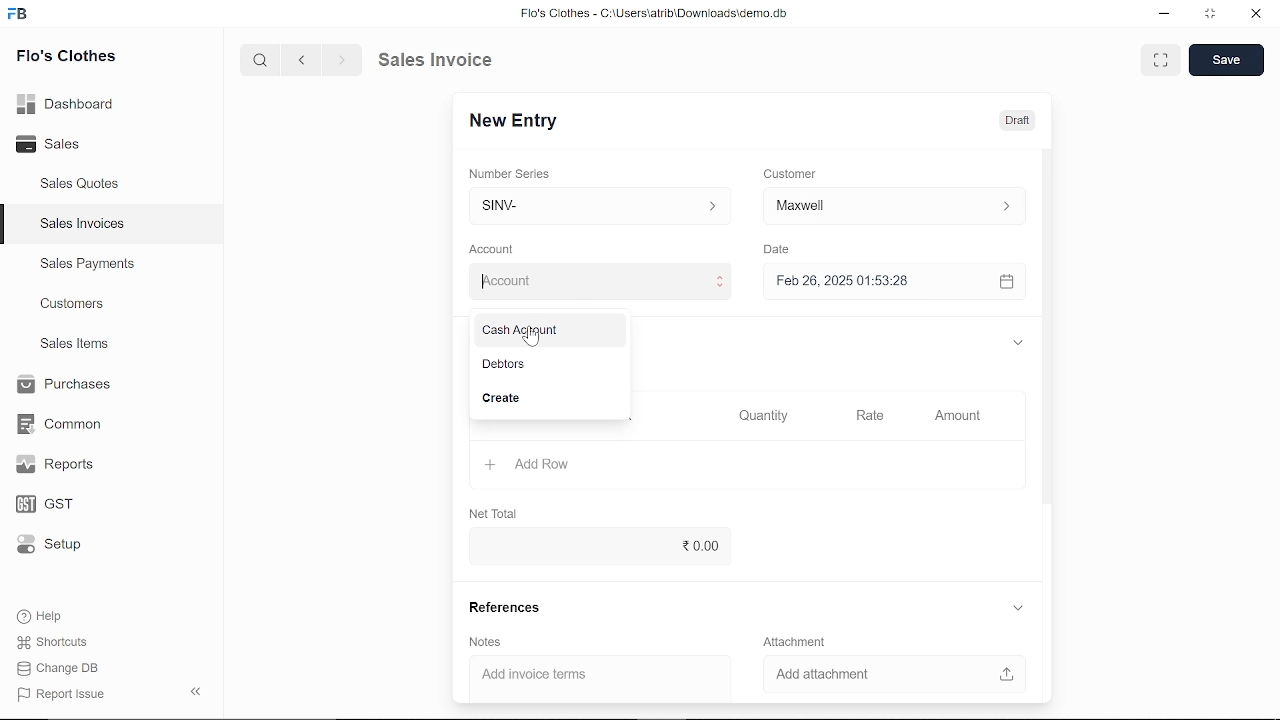 This screenshot has height=720, width=1280. What do you see at coordinates (89, 226) in the screenshot?
I see `Sales Invoices` at bounding box center [89, 226].